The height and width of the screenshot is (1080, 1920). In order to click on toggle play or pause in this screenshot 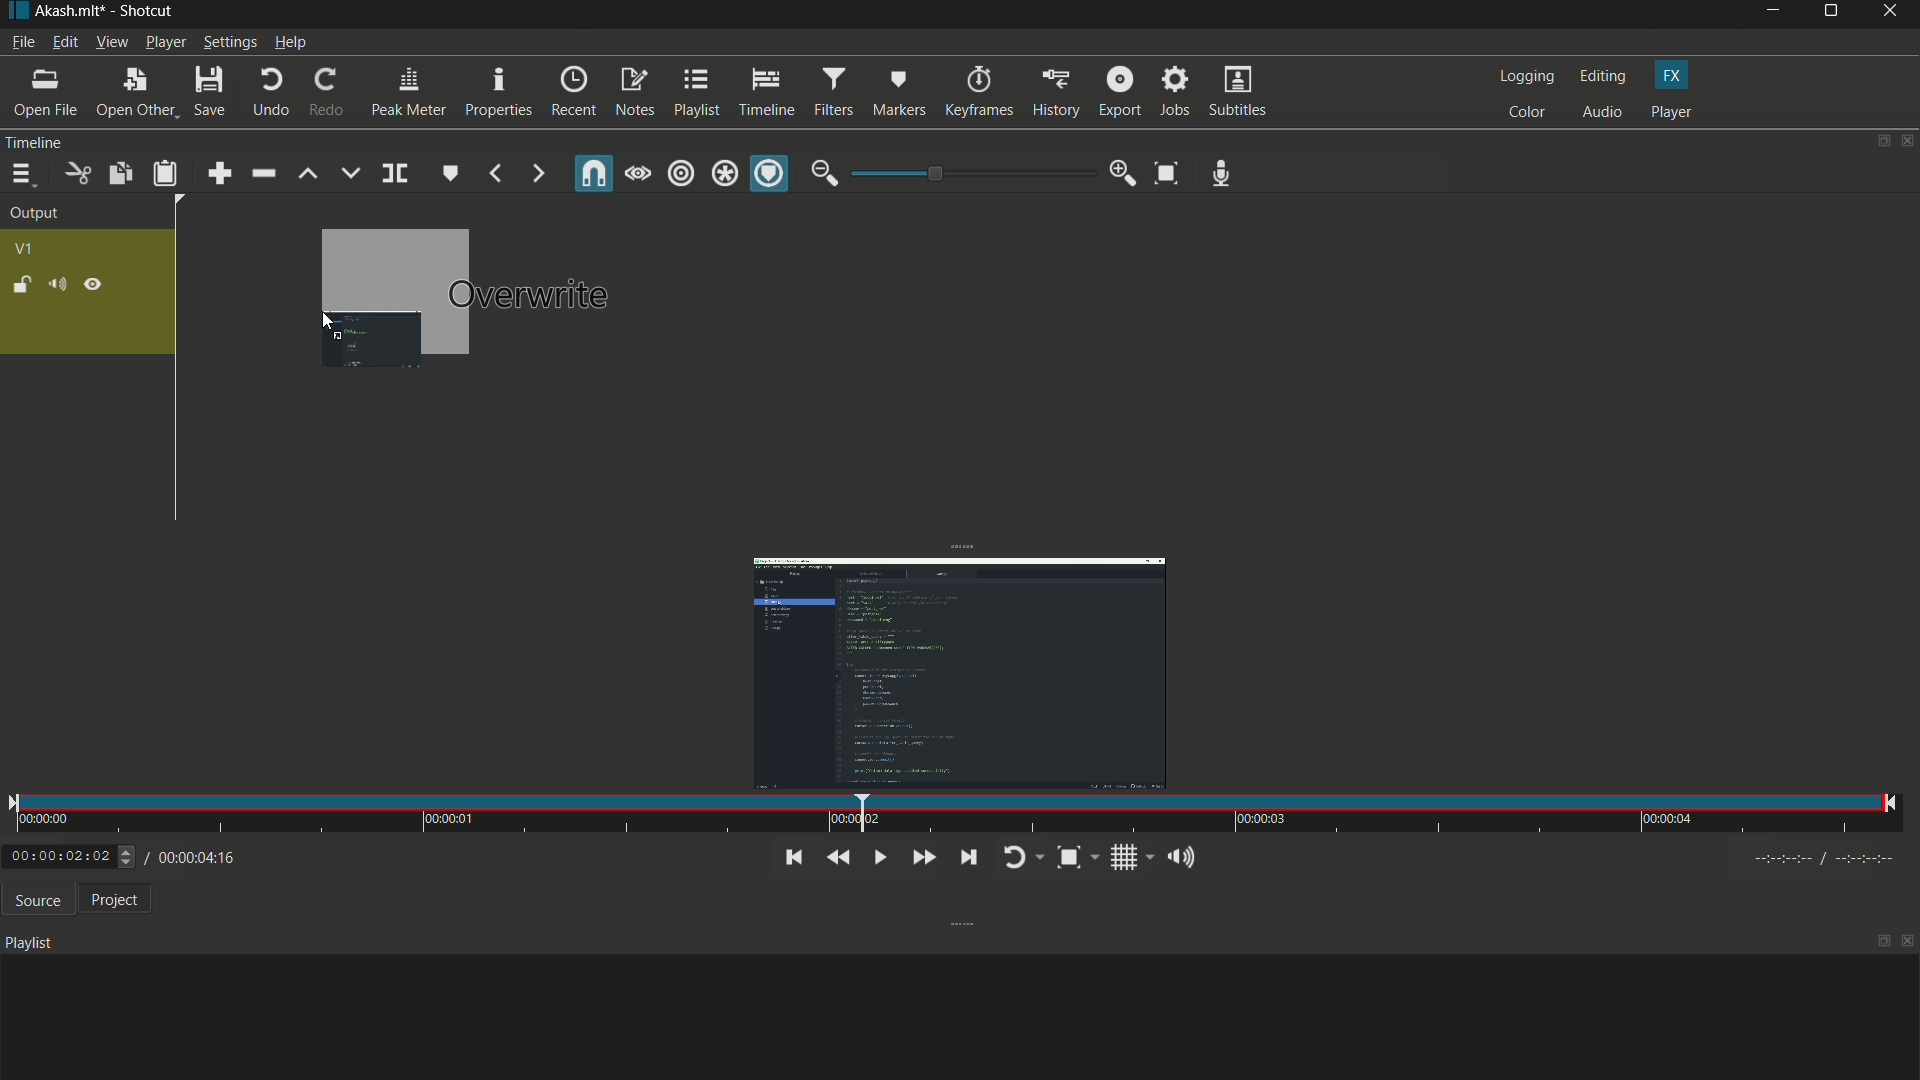, I will do `click(877, 857)`.